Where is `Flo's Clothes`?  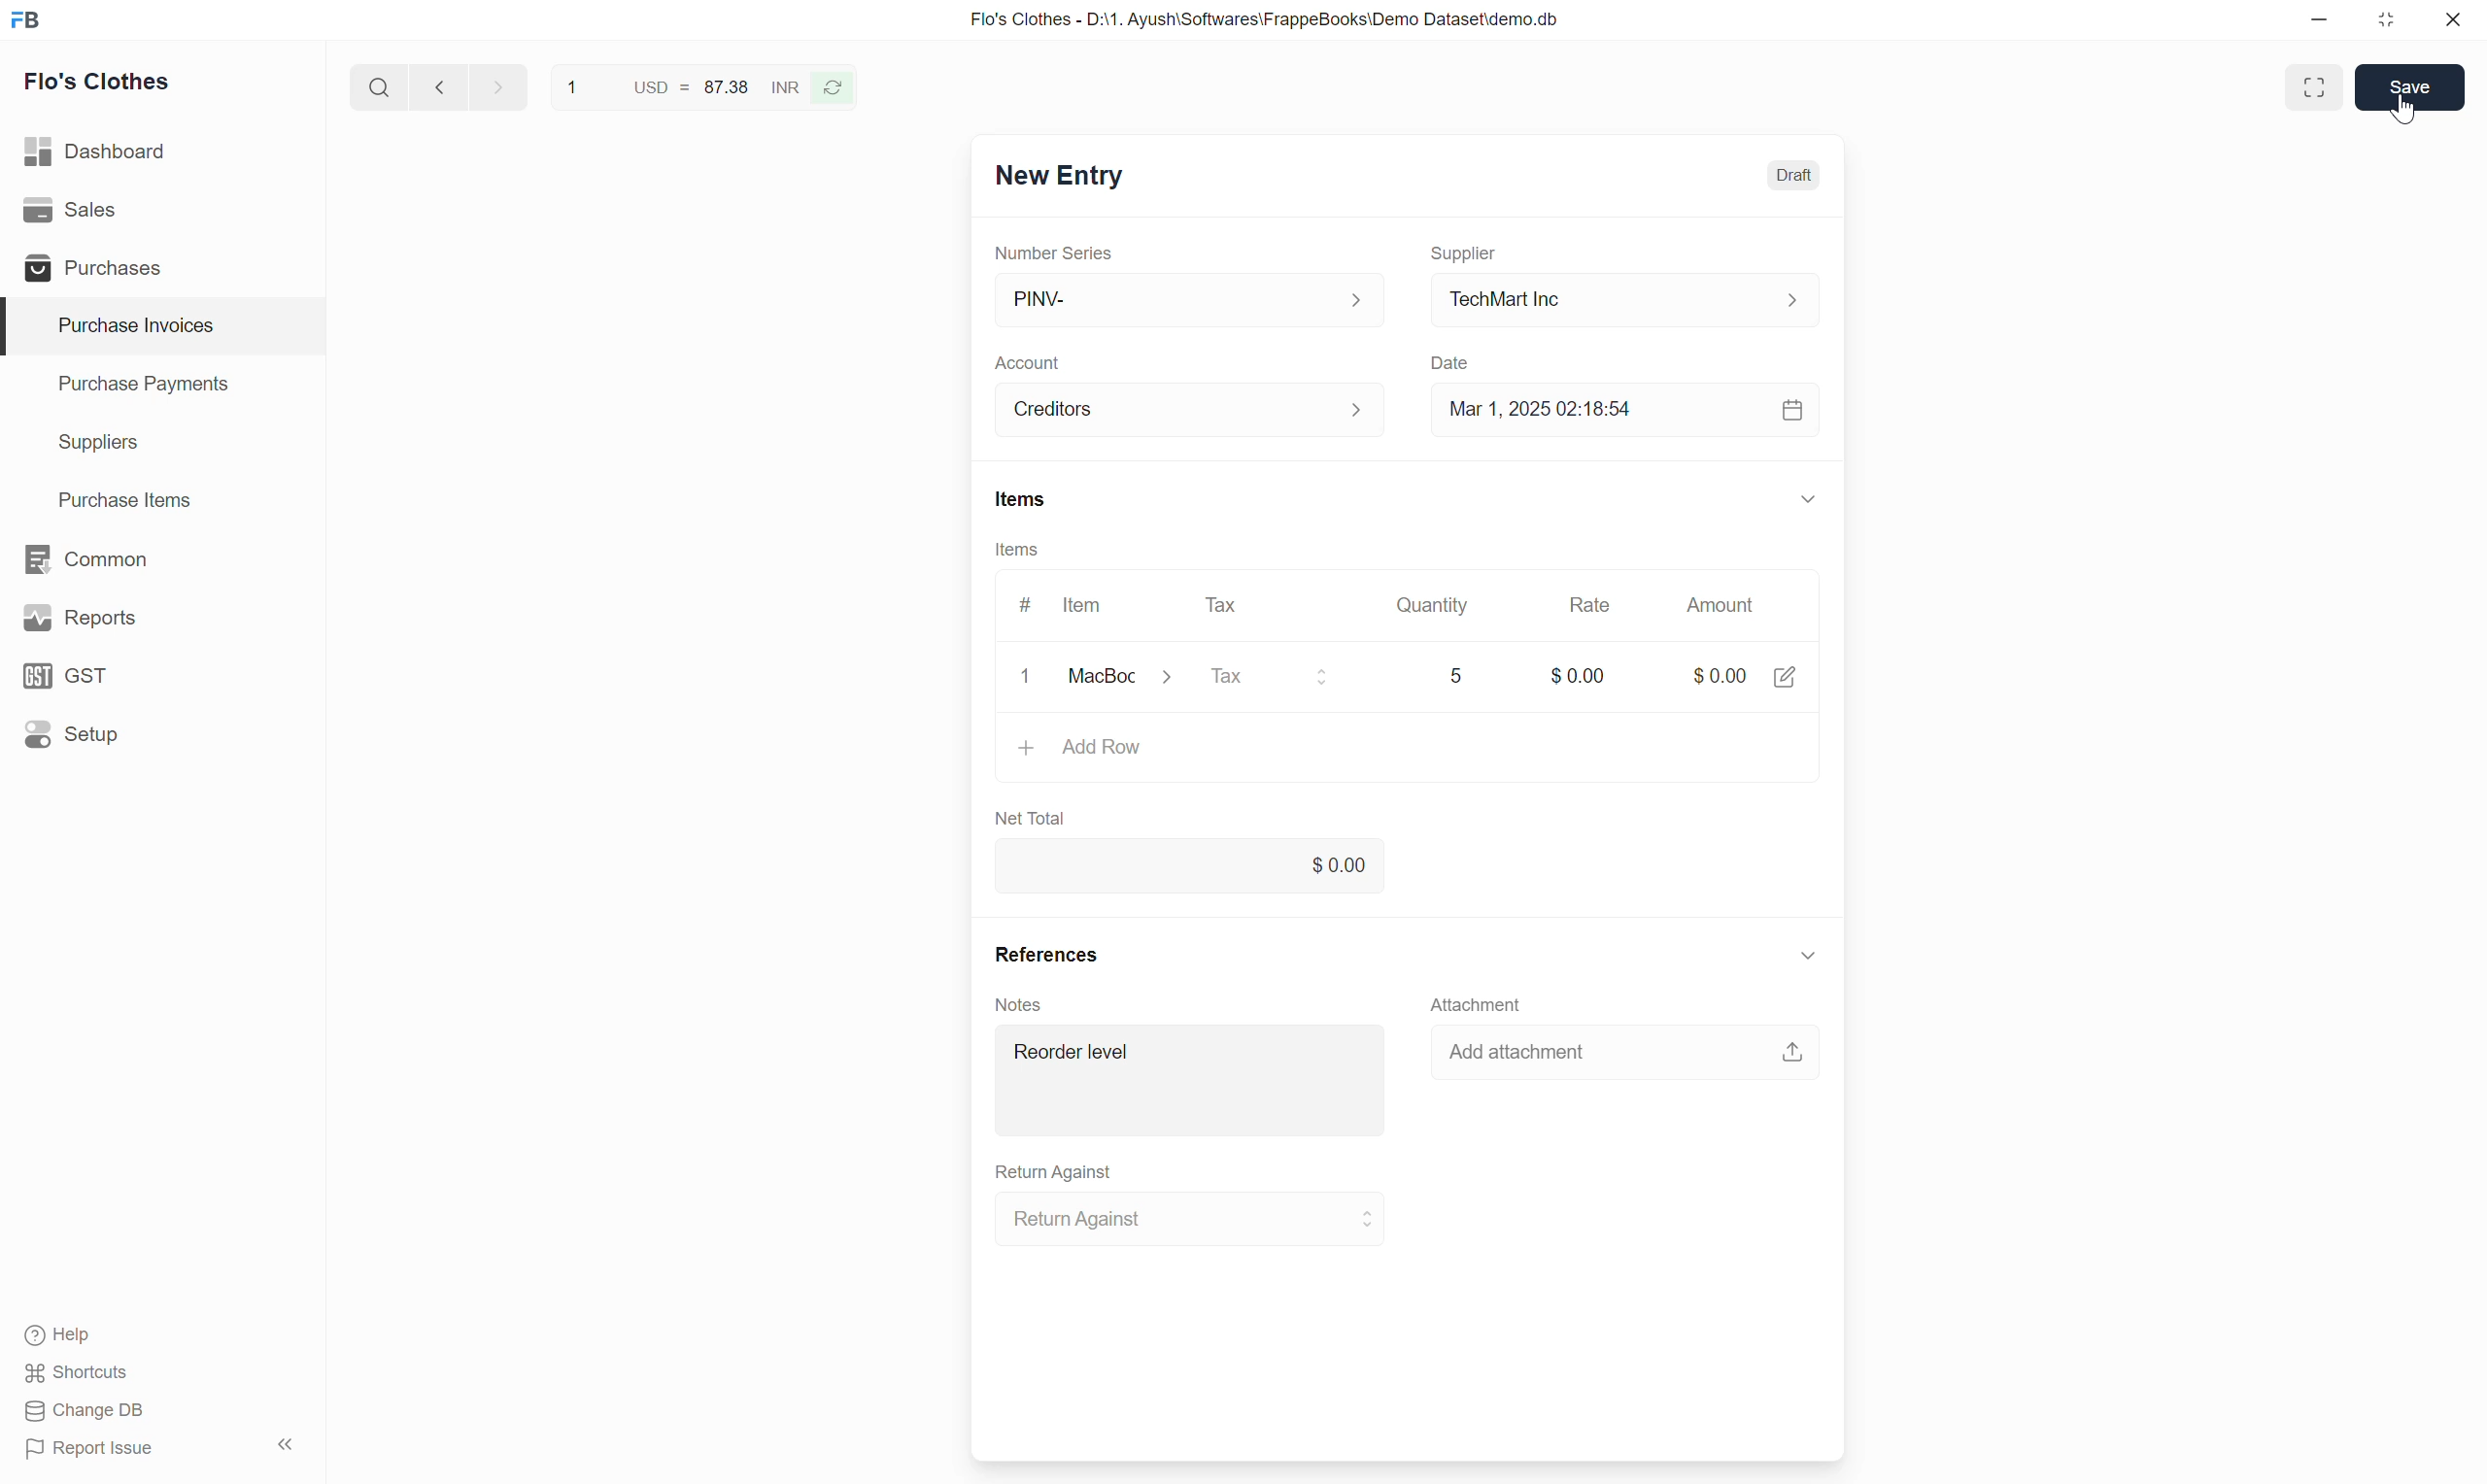
Flo's Clothes is located at coordinates (98, 82).